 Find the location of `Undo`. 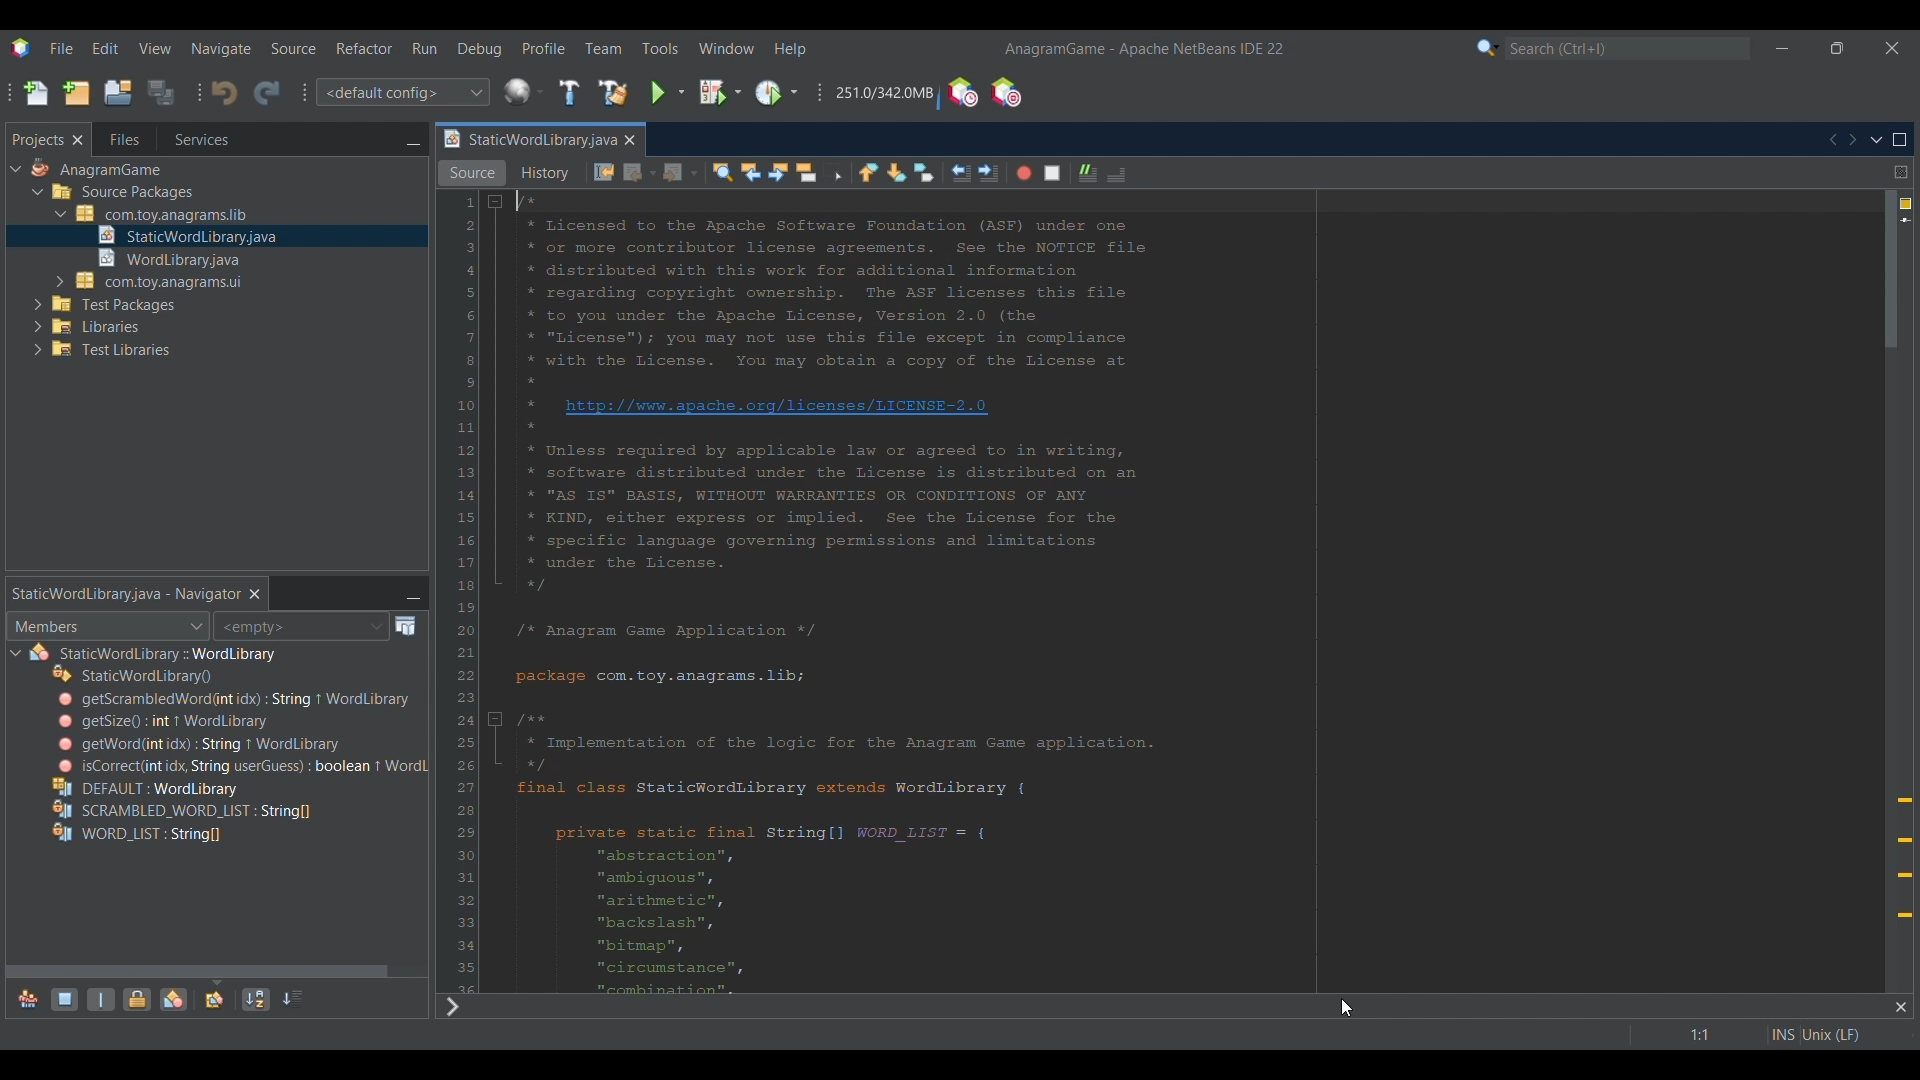

Undo is located at coordinates (224, 93).